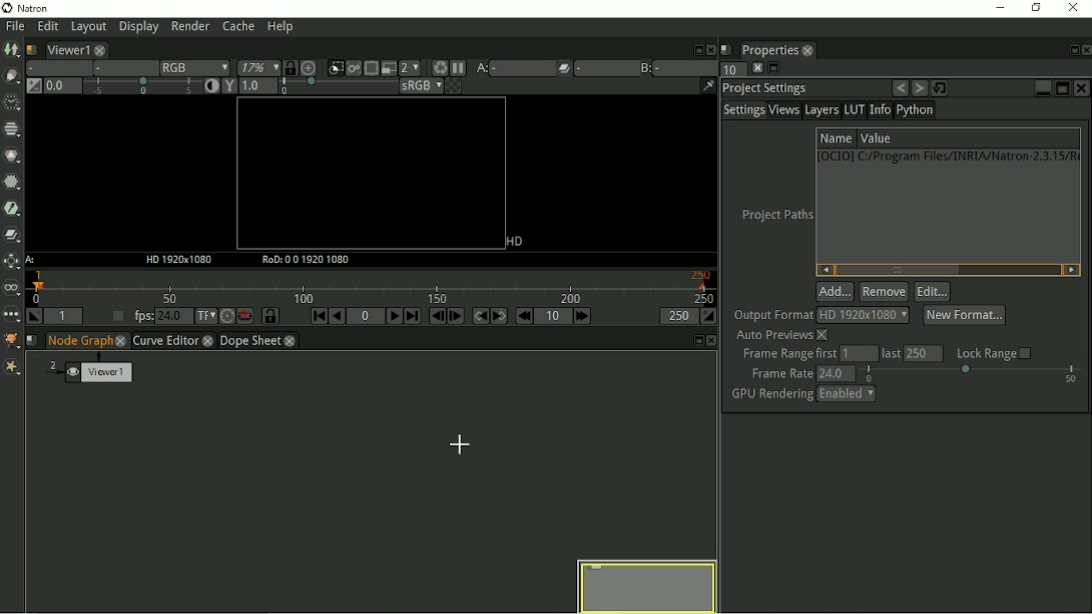  What do you see at coordinates (11, 181) in the screenshot?
I see `Filter` at bounding box center [11, 181].